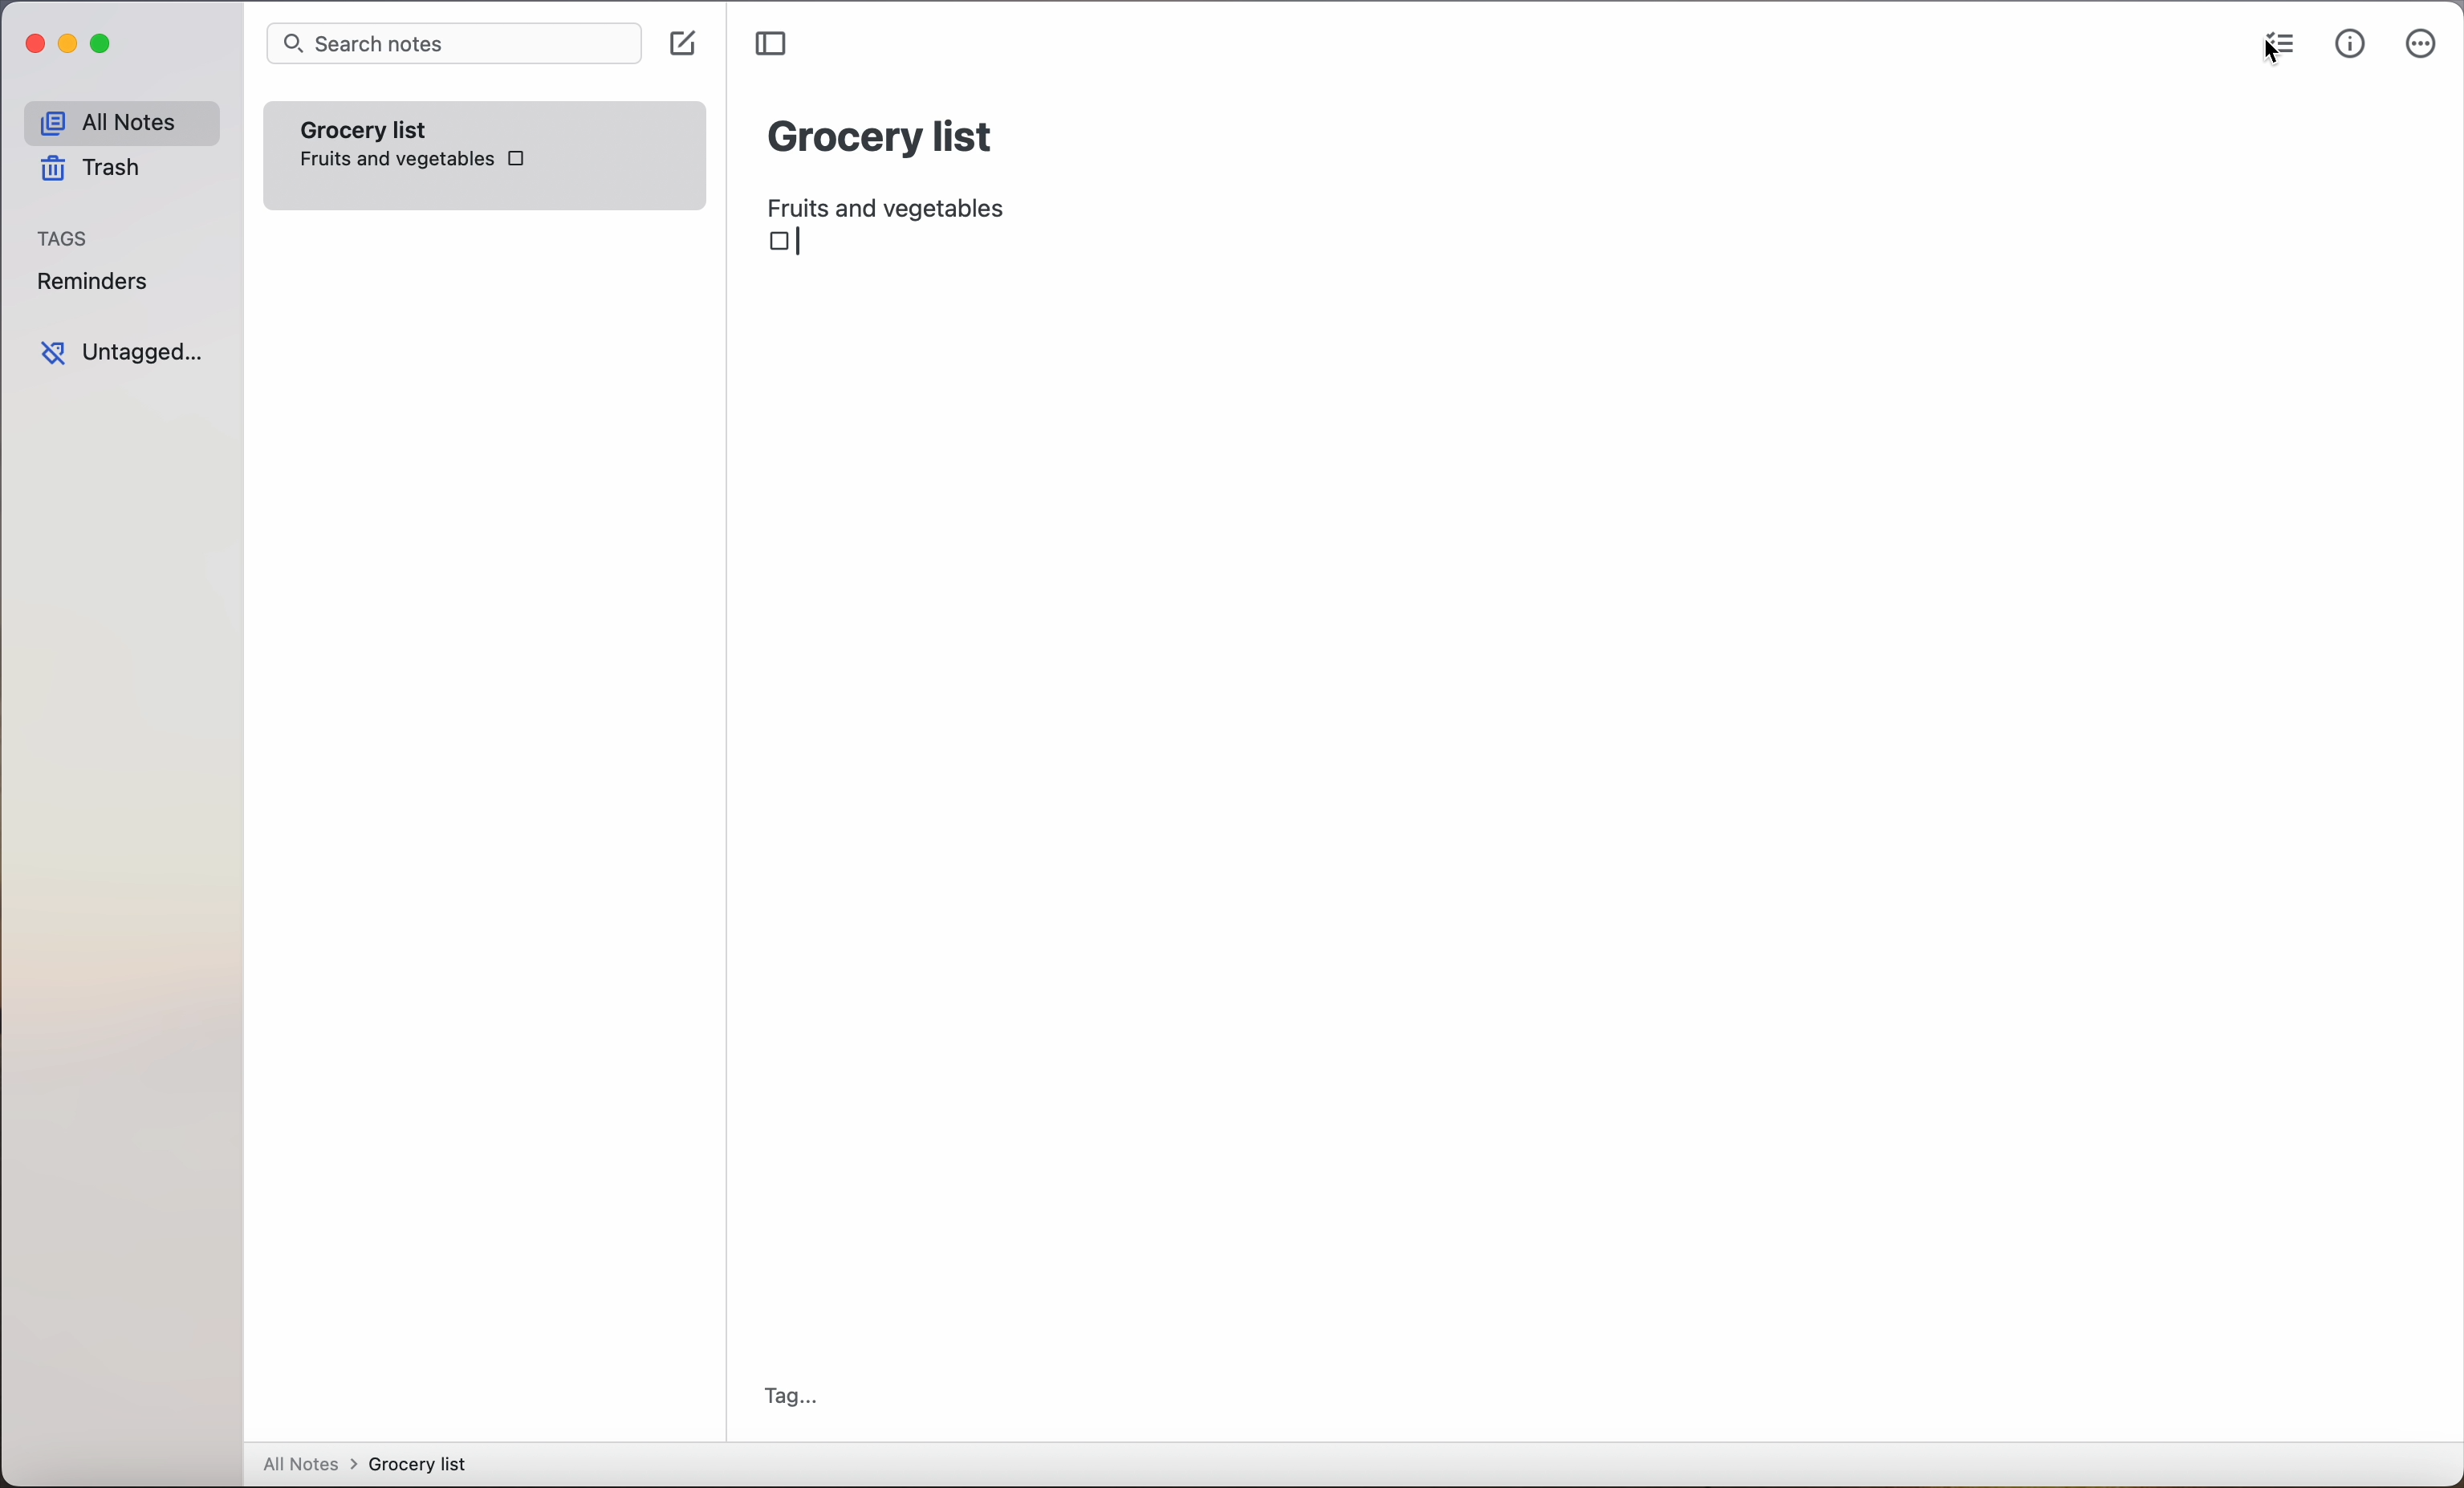 Image resolution: width=2464 pixels, height=1488 pixels. Describe the element at coordinates (2421, 48) in the screenshot. I see `more options` at that location.